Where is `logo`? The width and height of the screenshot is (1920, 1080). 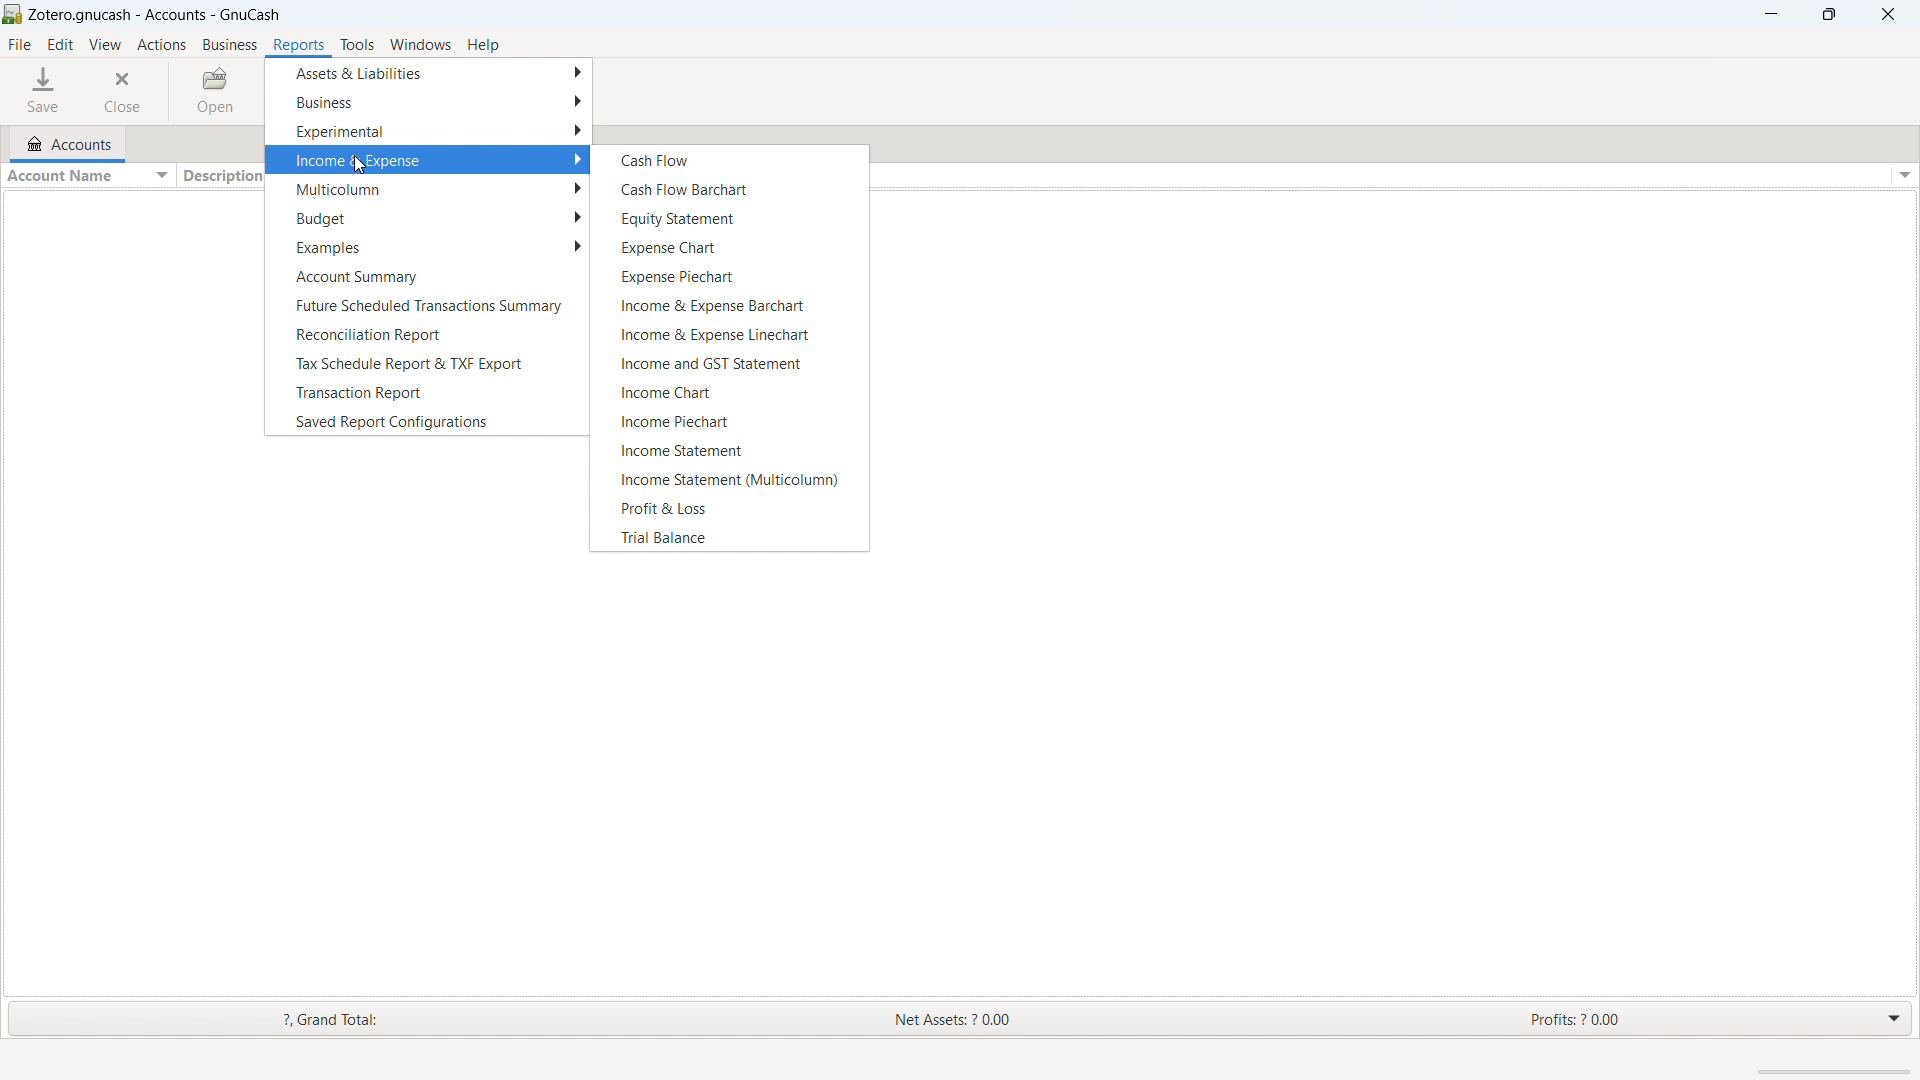
logo is located at coordinates (13, 15).